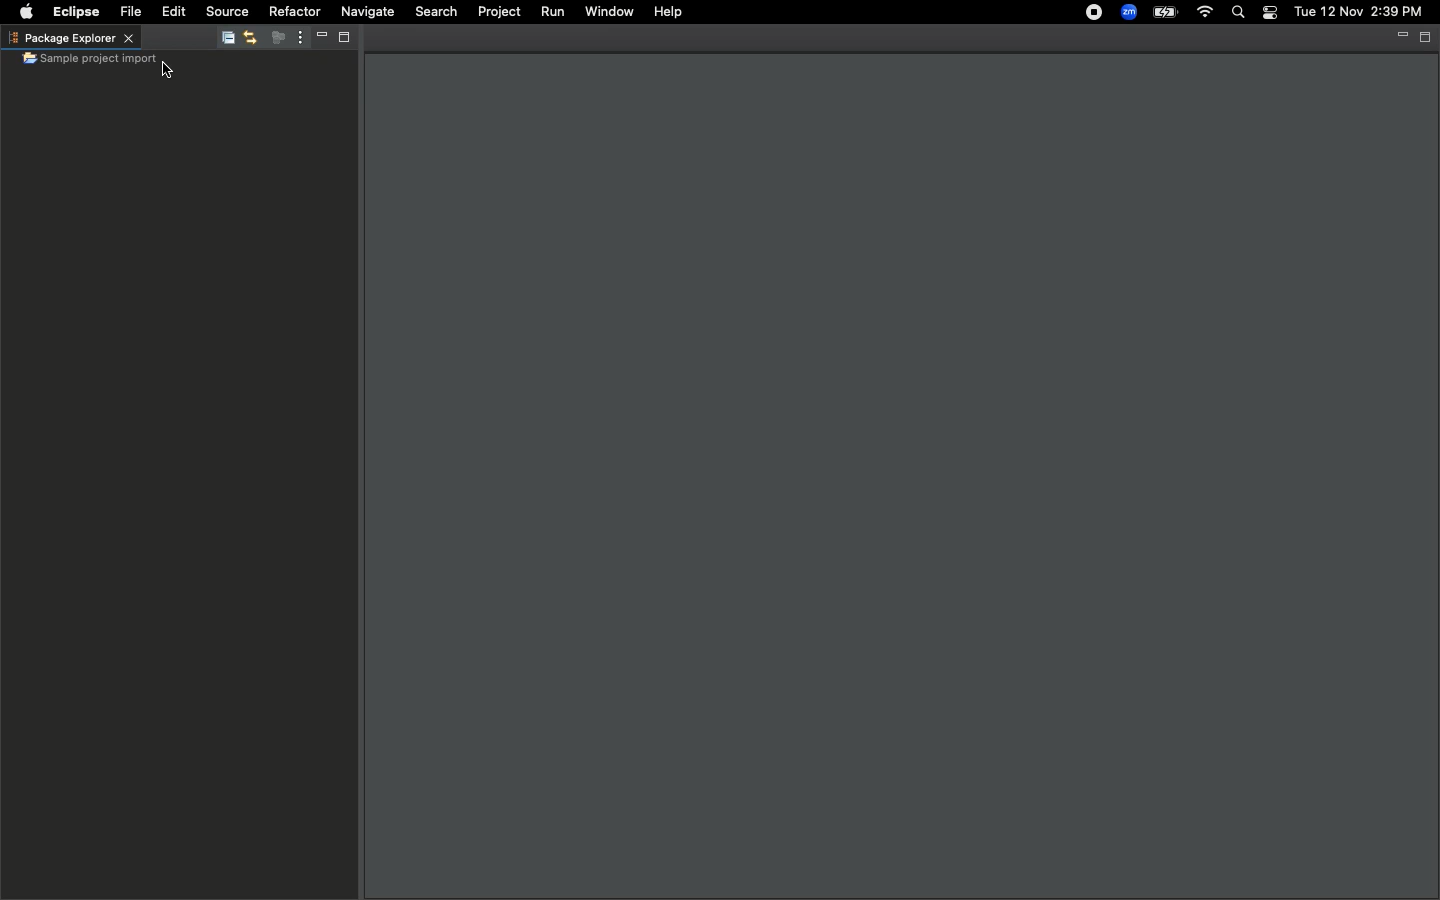 The height and width of the screenshot is (900, 1440). What do you see at coordinates (79, 12) in the screenshot?
I see `Eclipse` at bounding box center [79, 12].